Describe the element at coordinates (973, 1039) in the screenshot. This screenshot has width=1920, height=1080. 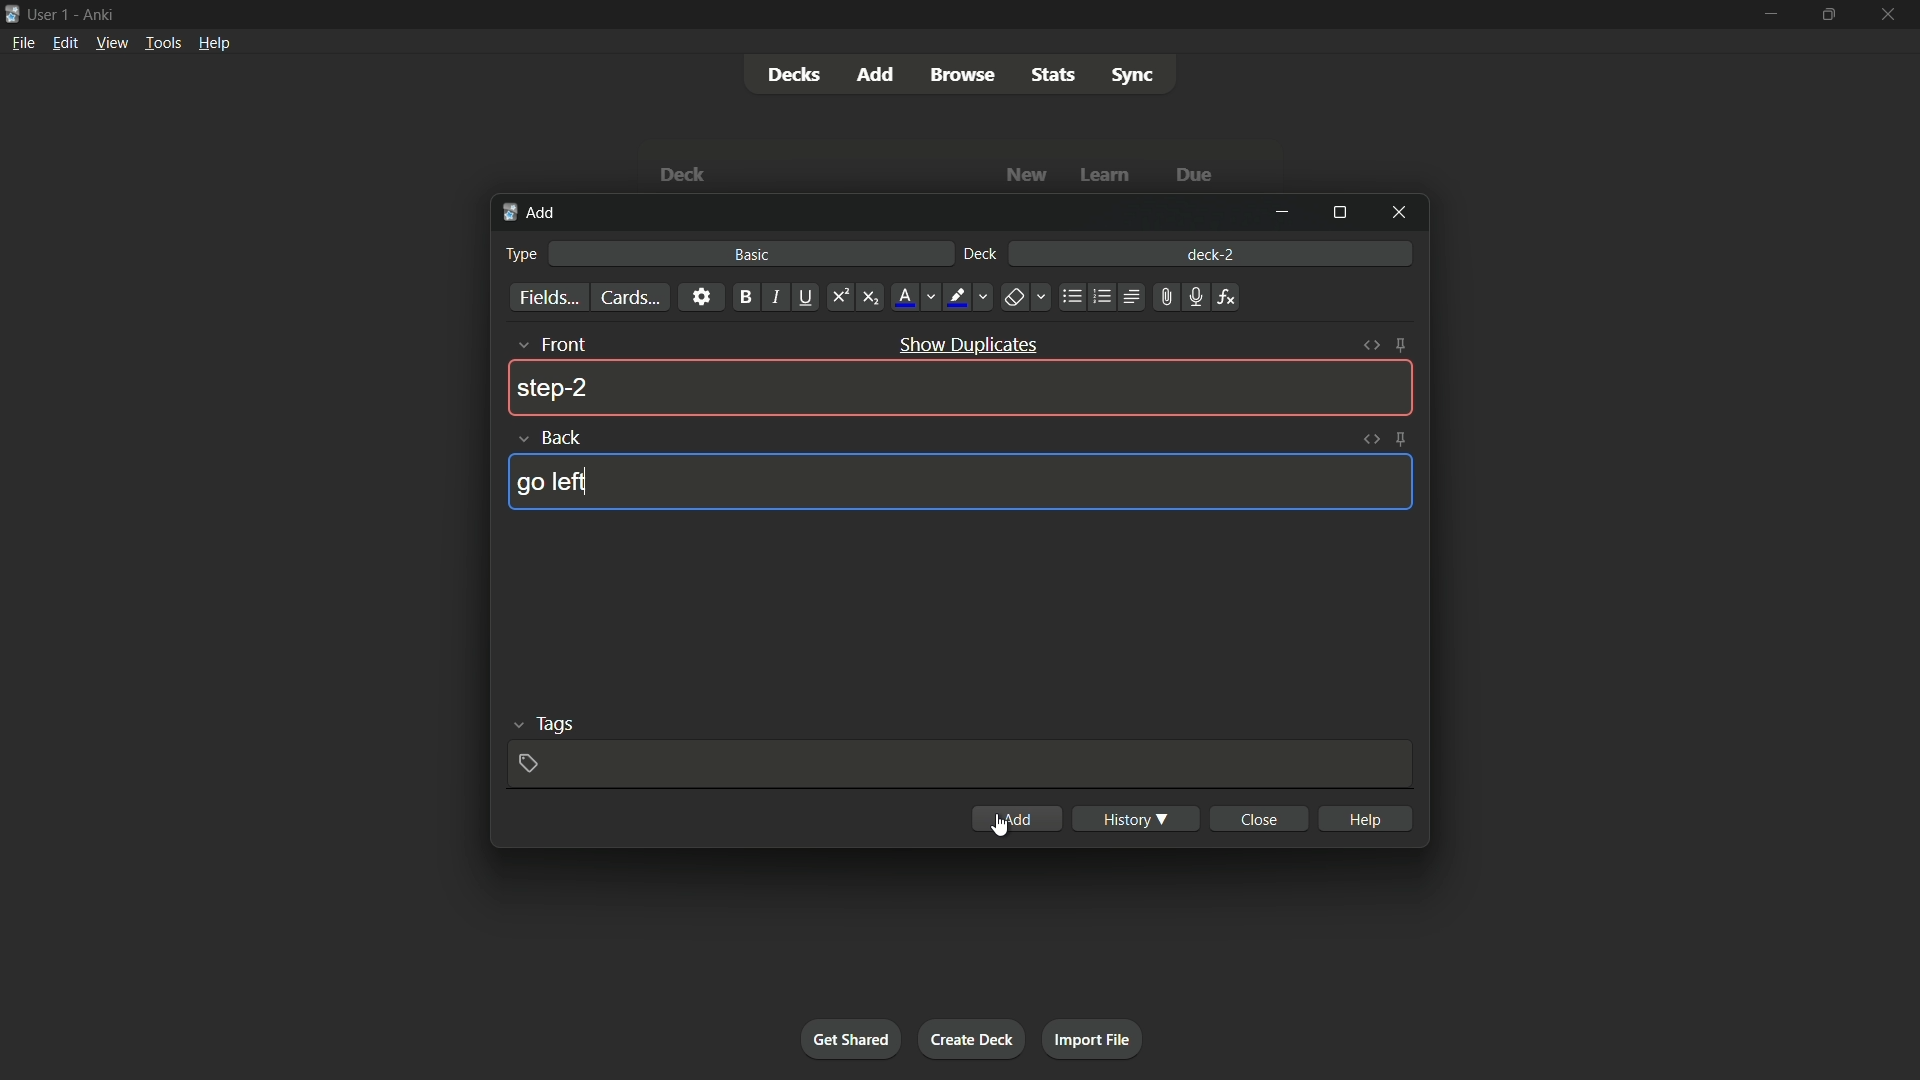
I see `create  deck` at that location.